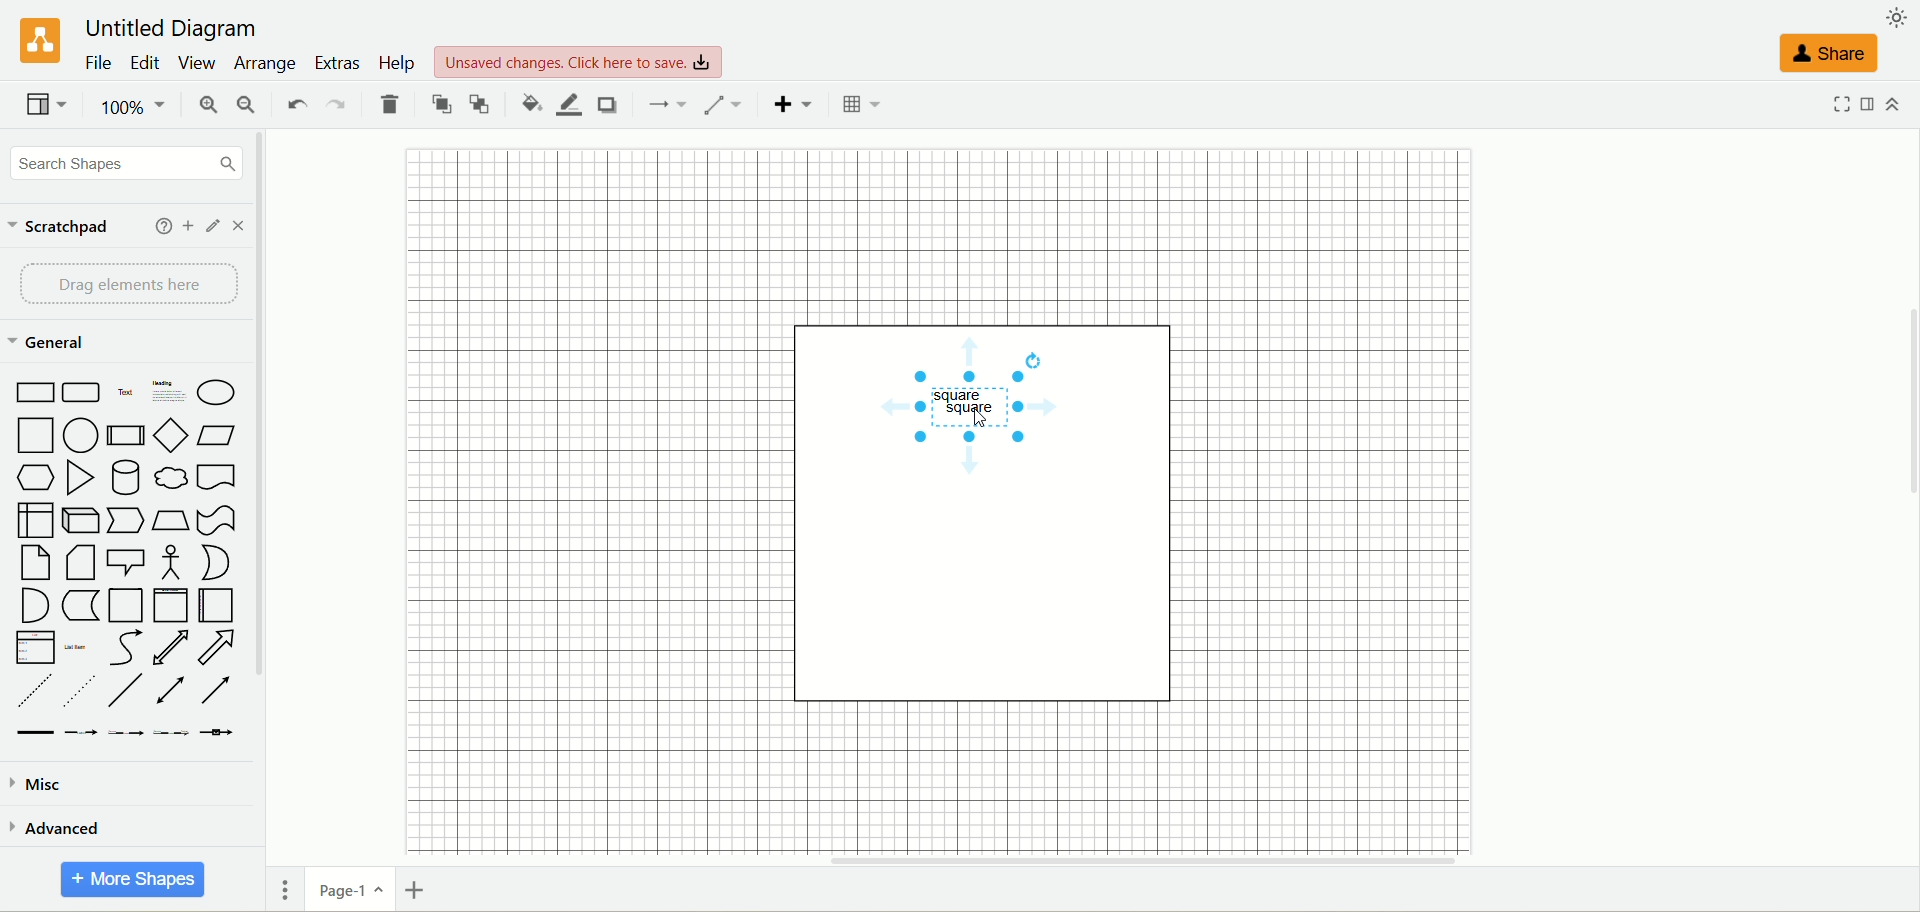  Describe the element at coordinates (295, 106) in the screenshot. I see `undo` at that location.